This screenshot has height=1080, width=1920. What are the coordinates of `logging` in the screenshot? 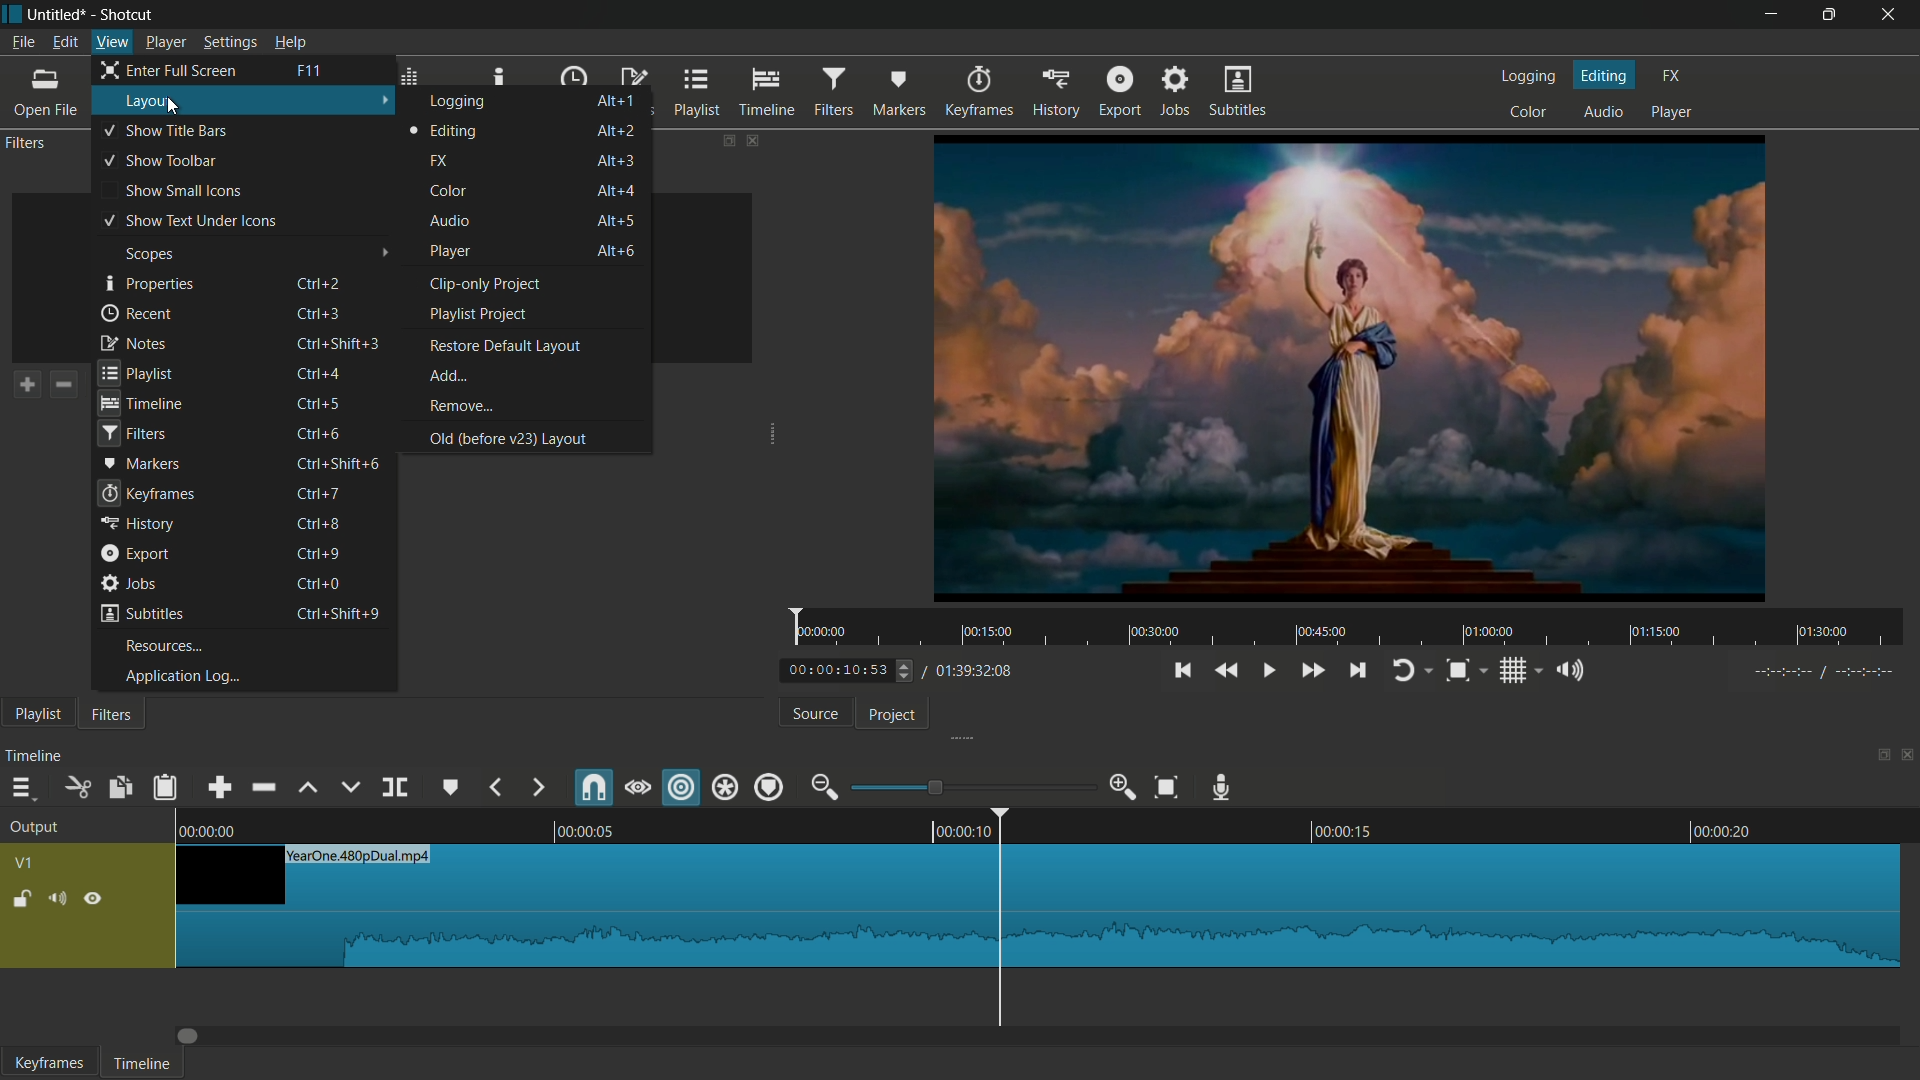 It's located at (459, 101).